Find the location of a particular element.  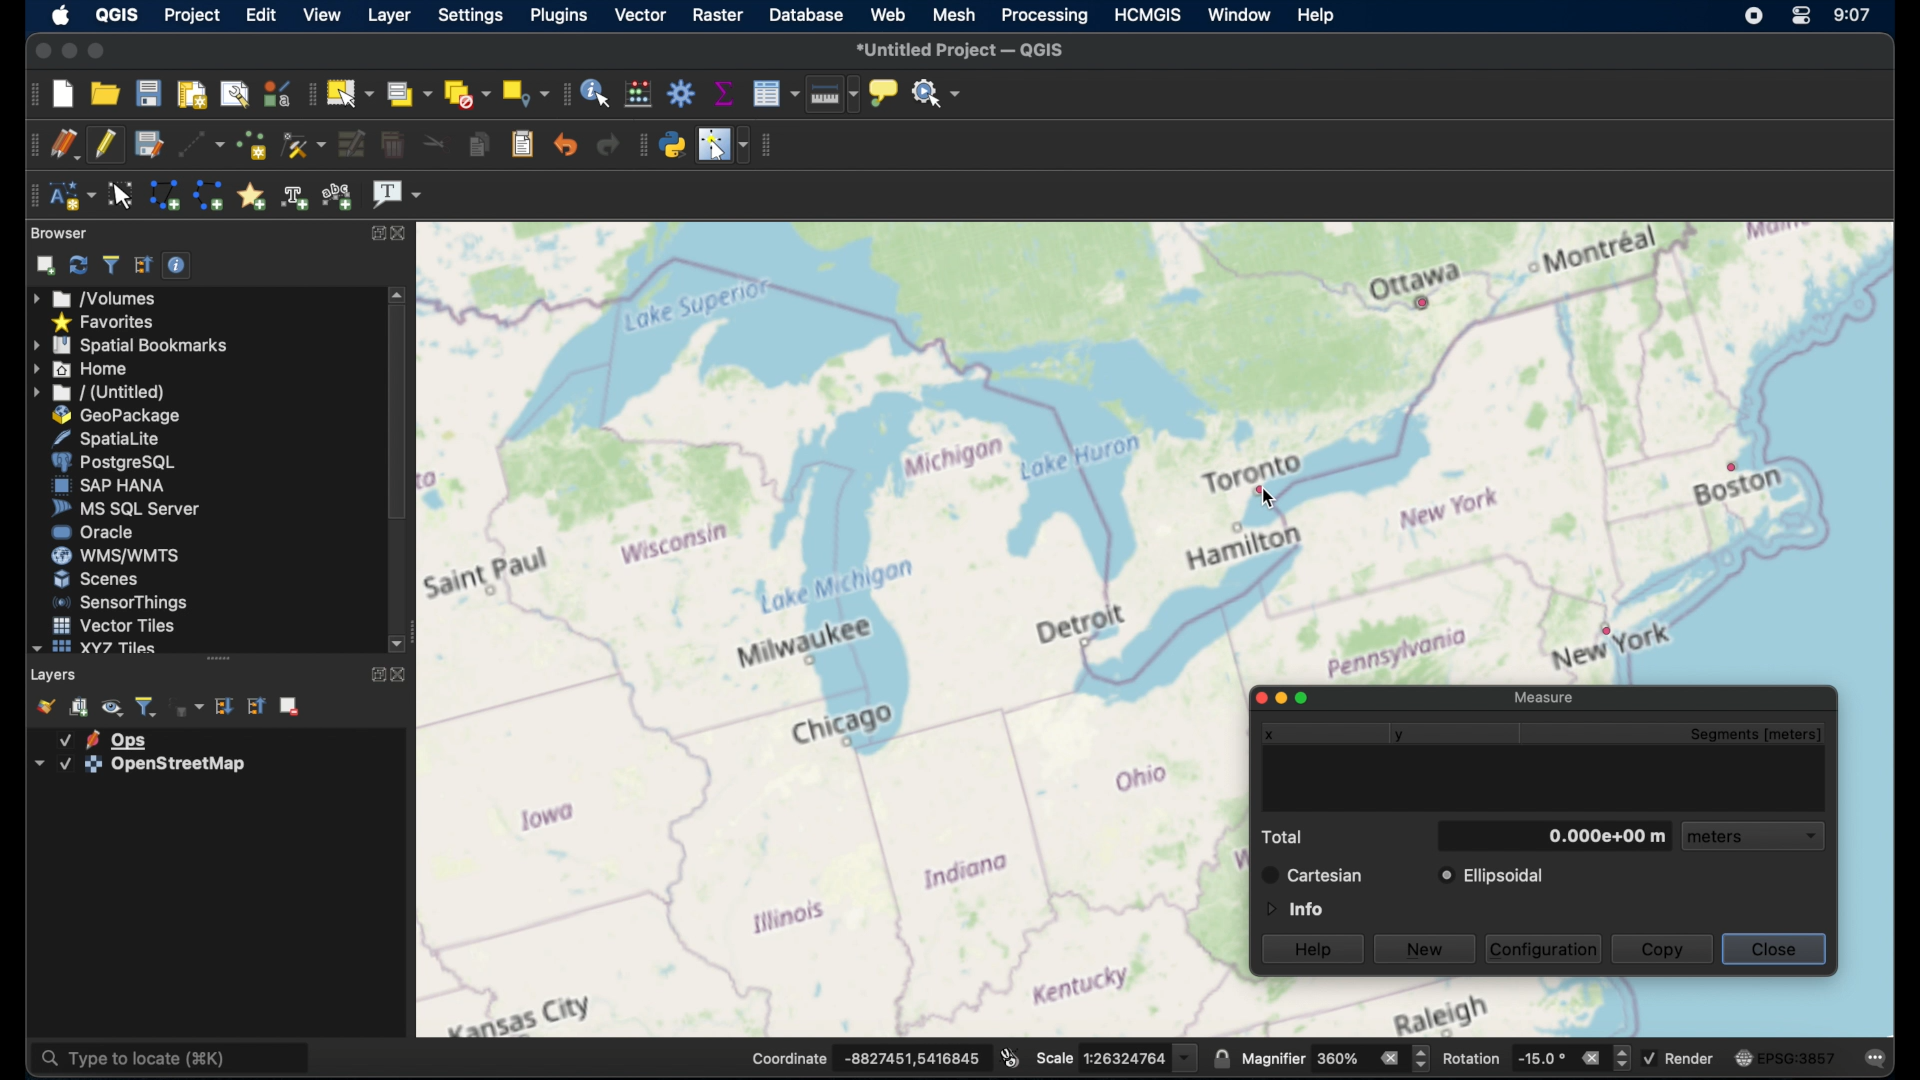

style manager is located at coordinates (277, 91).